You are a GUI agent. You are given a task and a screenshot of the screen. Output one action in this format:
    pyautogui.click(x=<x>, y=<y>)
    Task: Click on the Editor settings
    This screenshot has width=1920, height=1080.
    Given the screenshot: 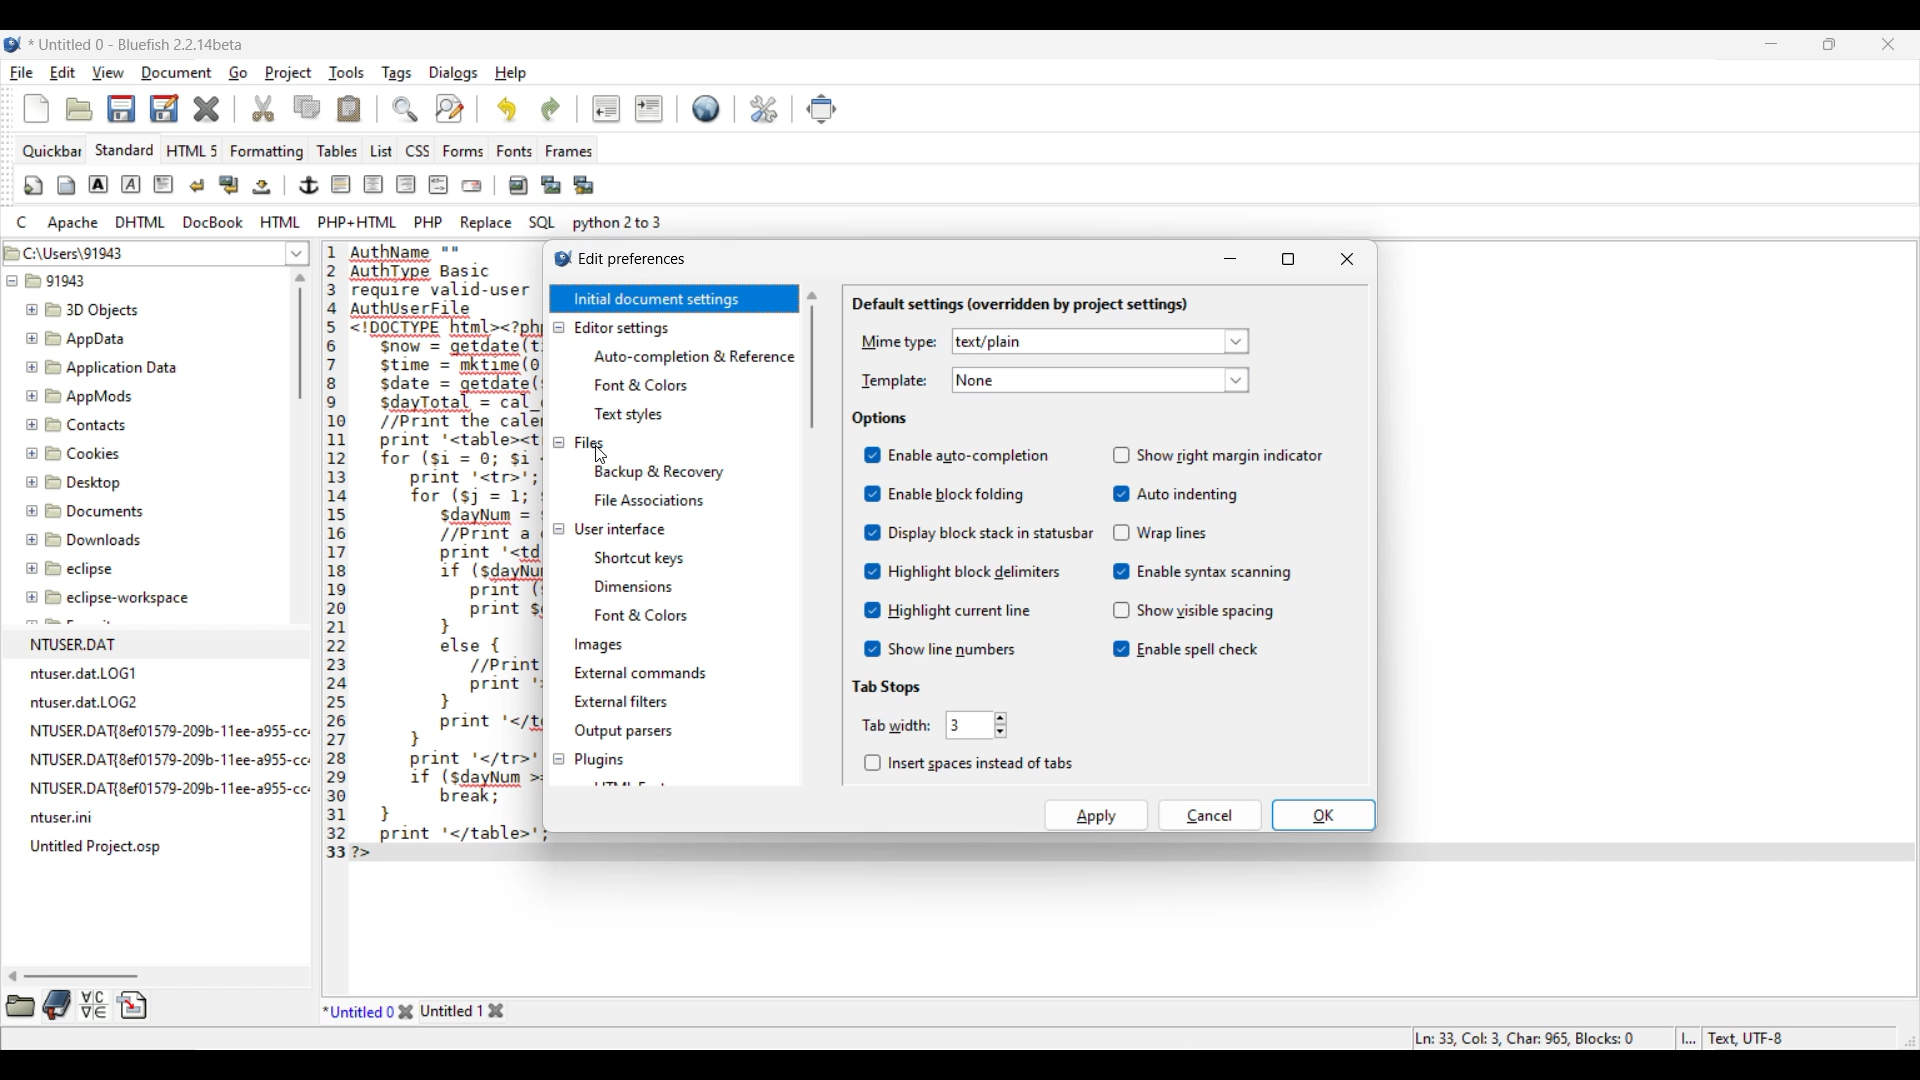 What is the action you would take?
    pyautogui.click(x=624, y=328)
    